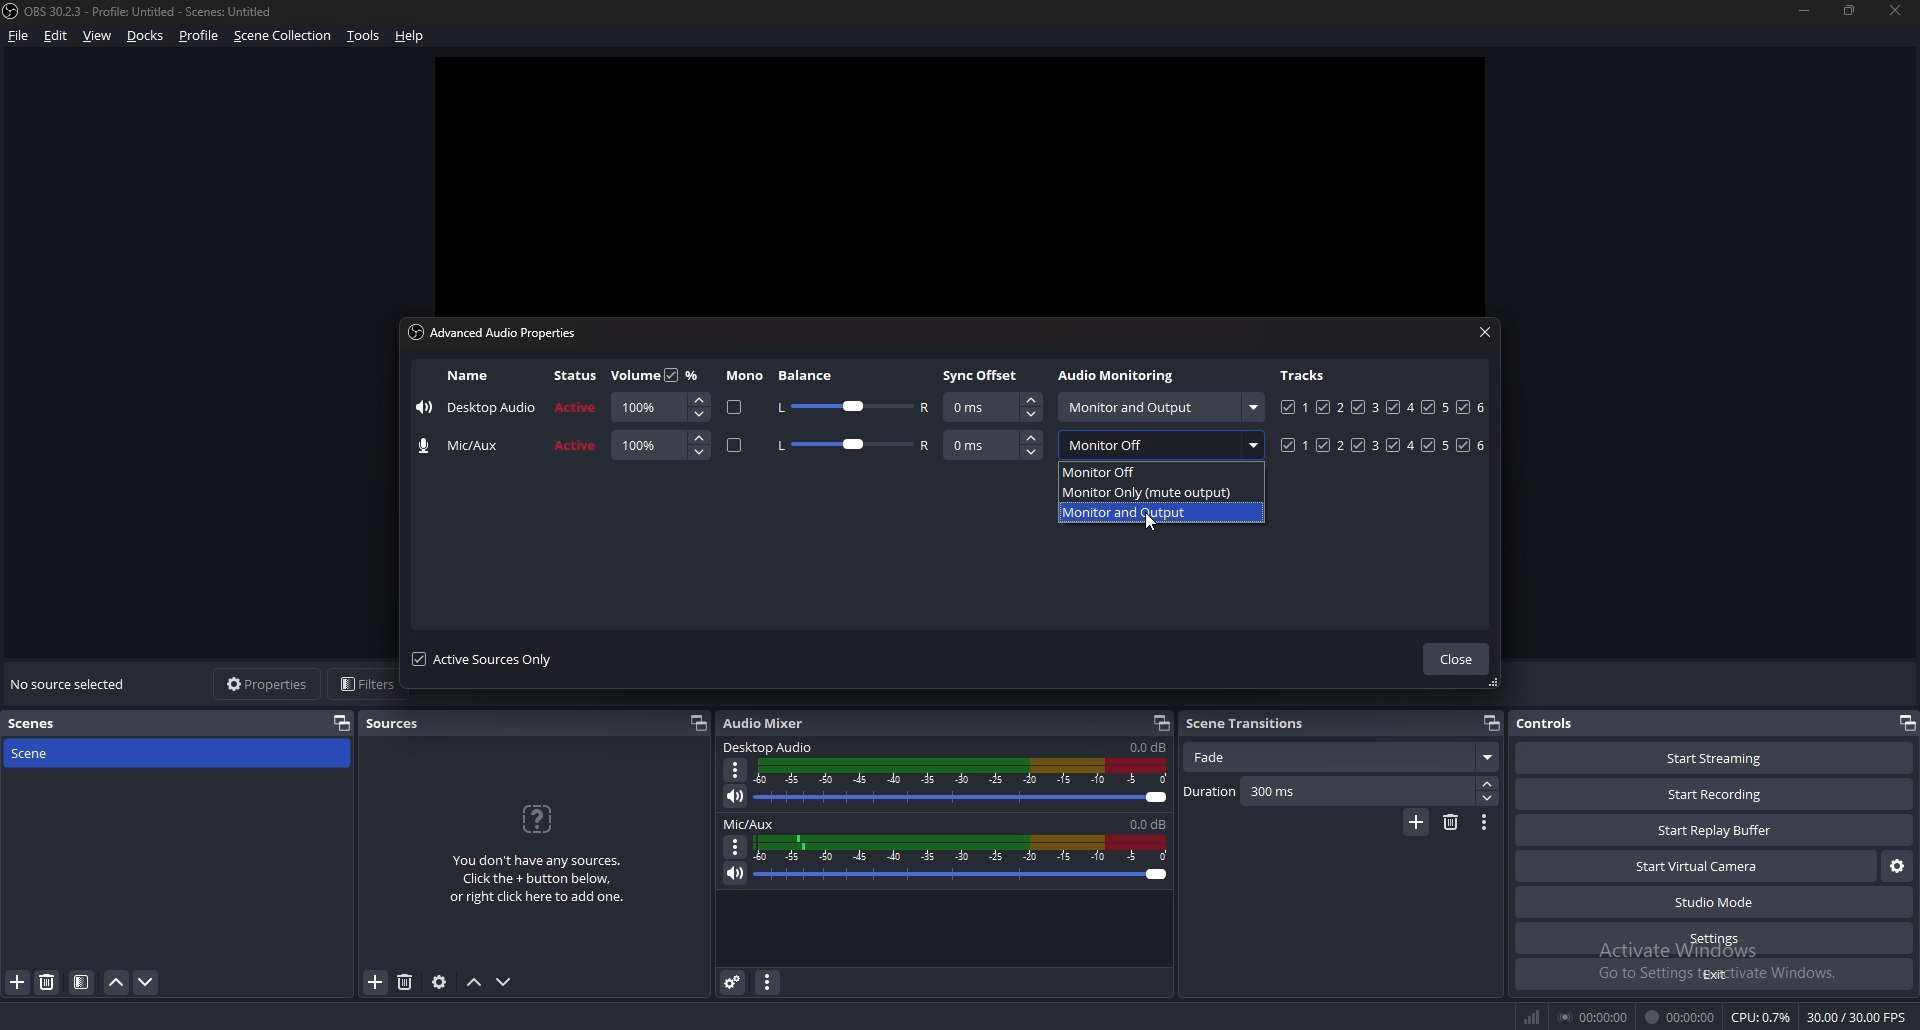 This screenshot has width=1920, height=1030. Describe the element at coordinates (1117, 374) in the screenshot. I see `audio monitoring` at that location.